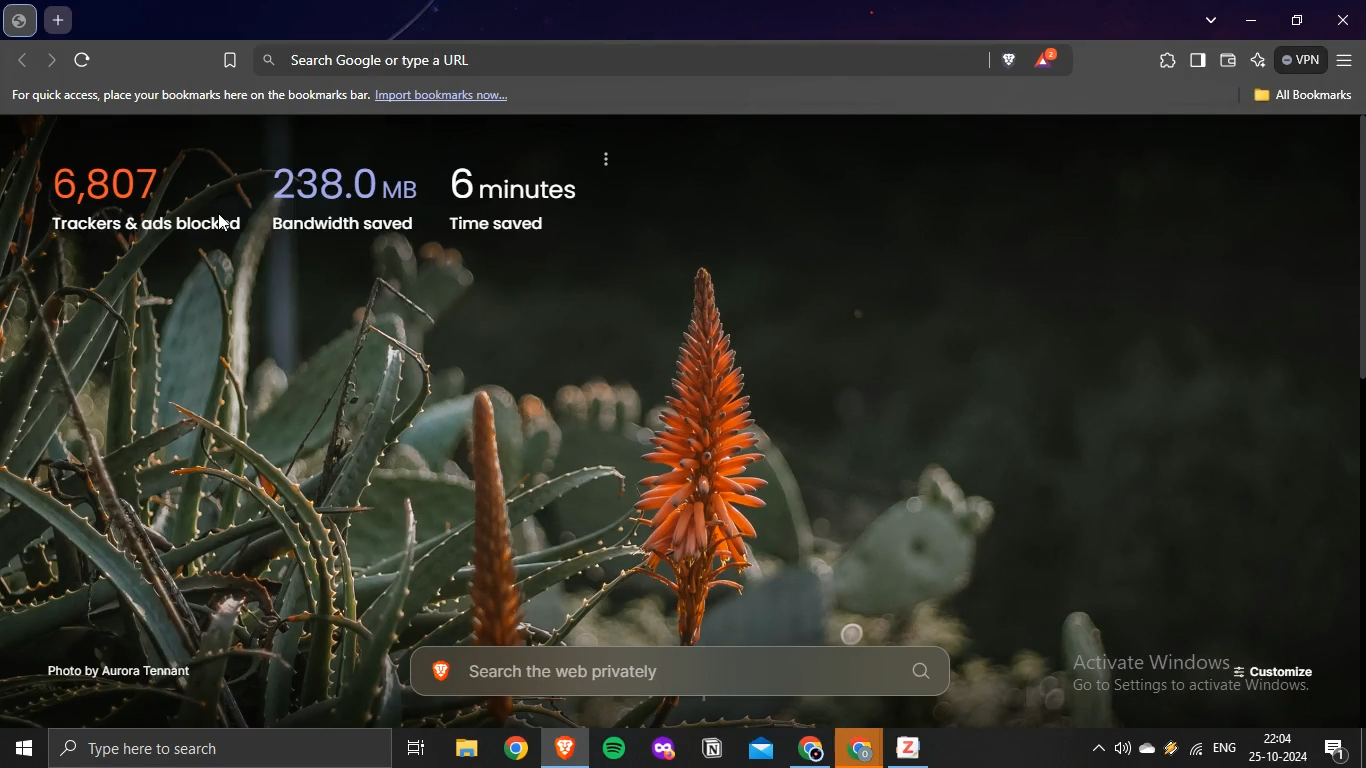 This screenshot has height=768, width=1366. Describe the element at coordinates (518, 749) in the screenshot. I see `google chrome` at that location.